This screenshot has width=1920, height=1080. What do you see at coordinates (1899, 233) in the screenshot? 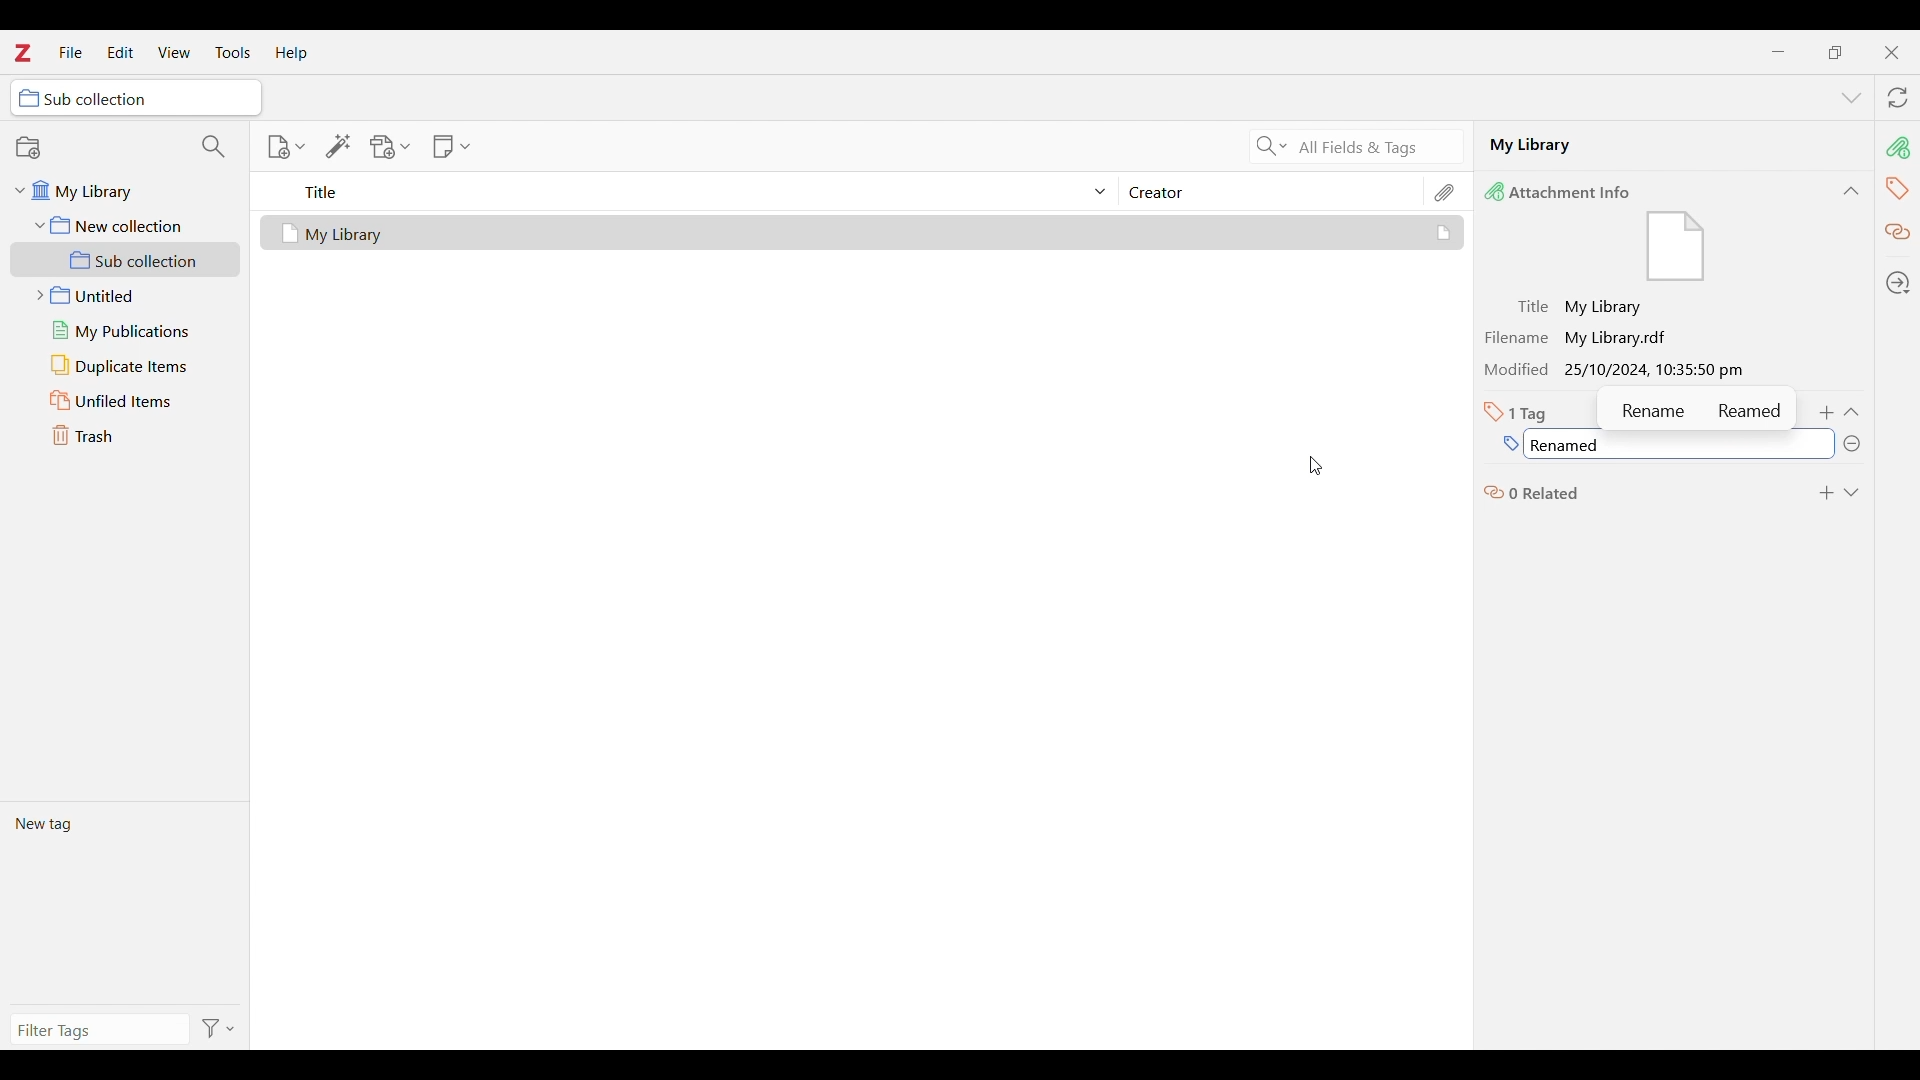
I see `Related` at bounding box center [1899, 233].